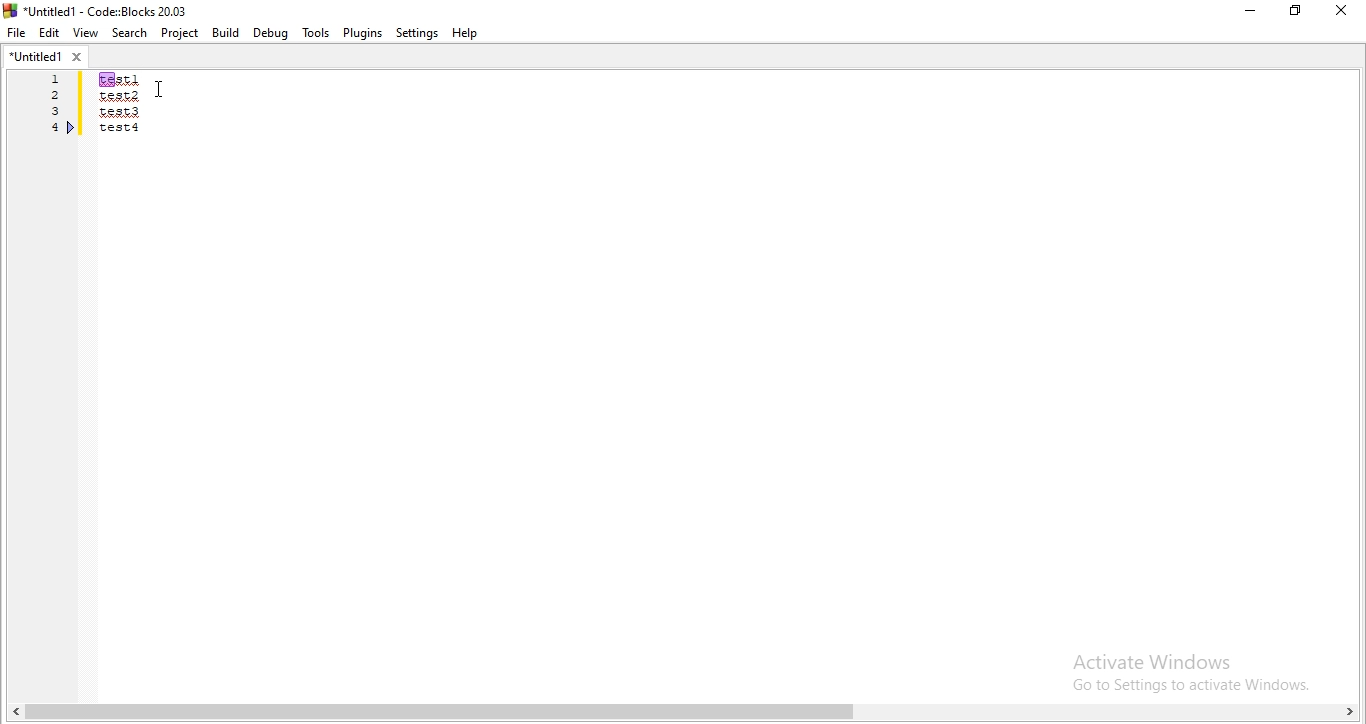 The height and width of the screenshot is (724, 1366). Describe the element at coordinates (98, 8) in the screenshot. I see `Untitled - Code:: blocks 2003` at that location.